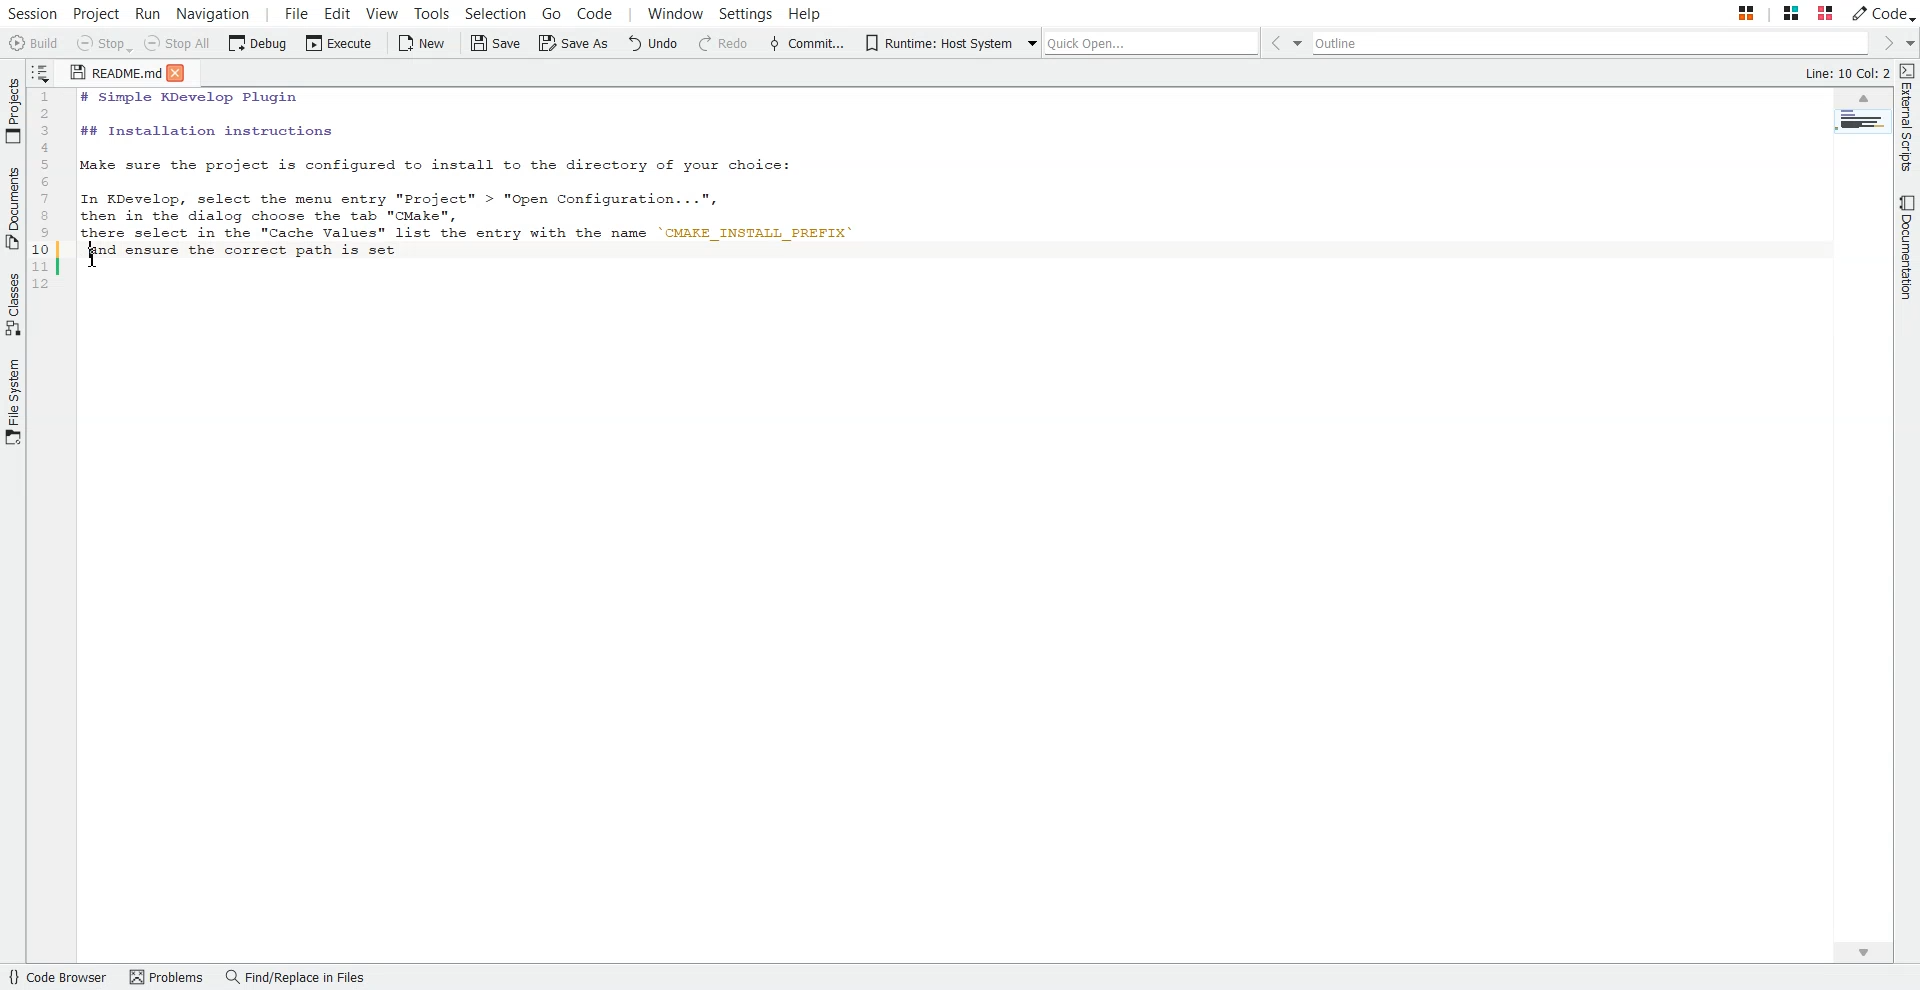  What do you see at coordinates (1883, 13) in the screenshot?
I see `Code` at bounding box center [1883, 13].